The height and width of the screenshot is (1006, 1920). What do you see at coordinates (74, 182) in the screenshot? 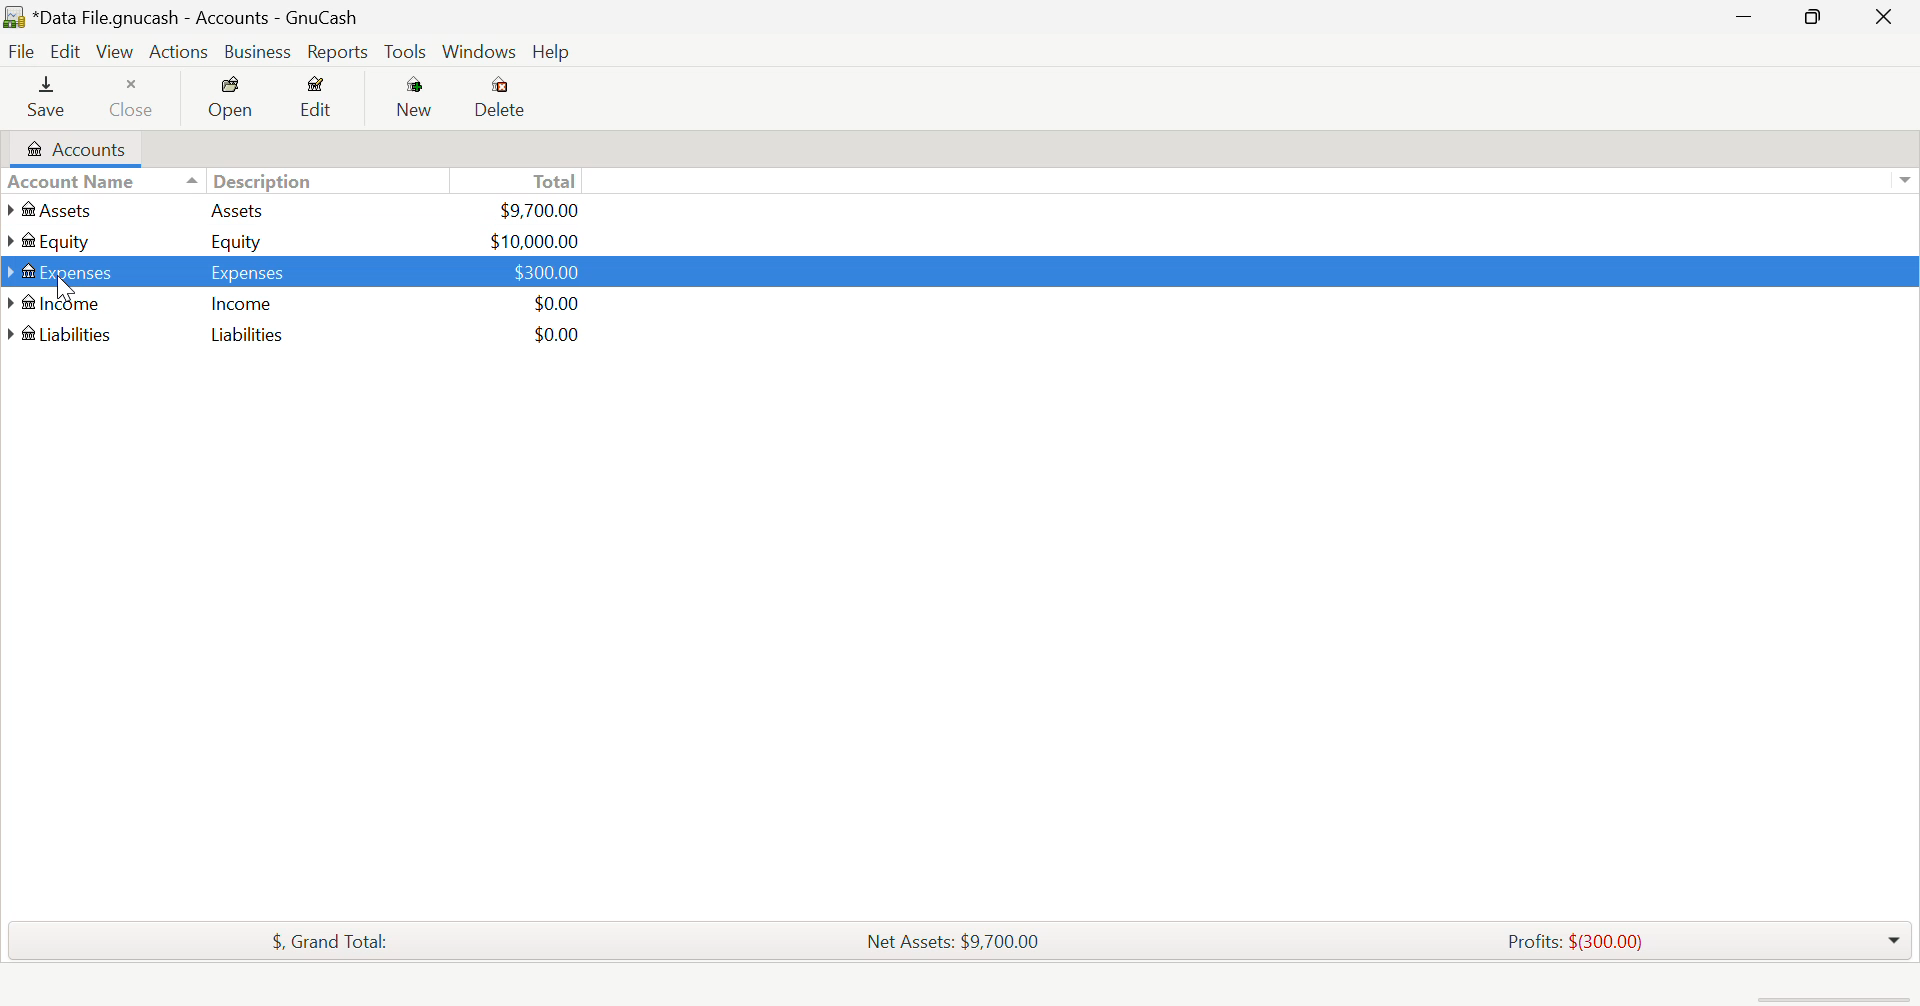
I see `Account Name` at bounding box center [74, 182].